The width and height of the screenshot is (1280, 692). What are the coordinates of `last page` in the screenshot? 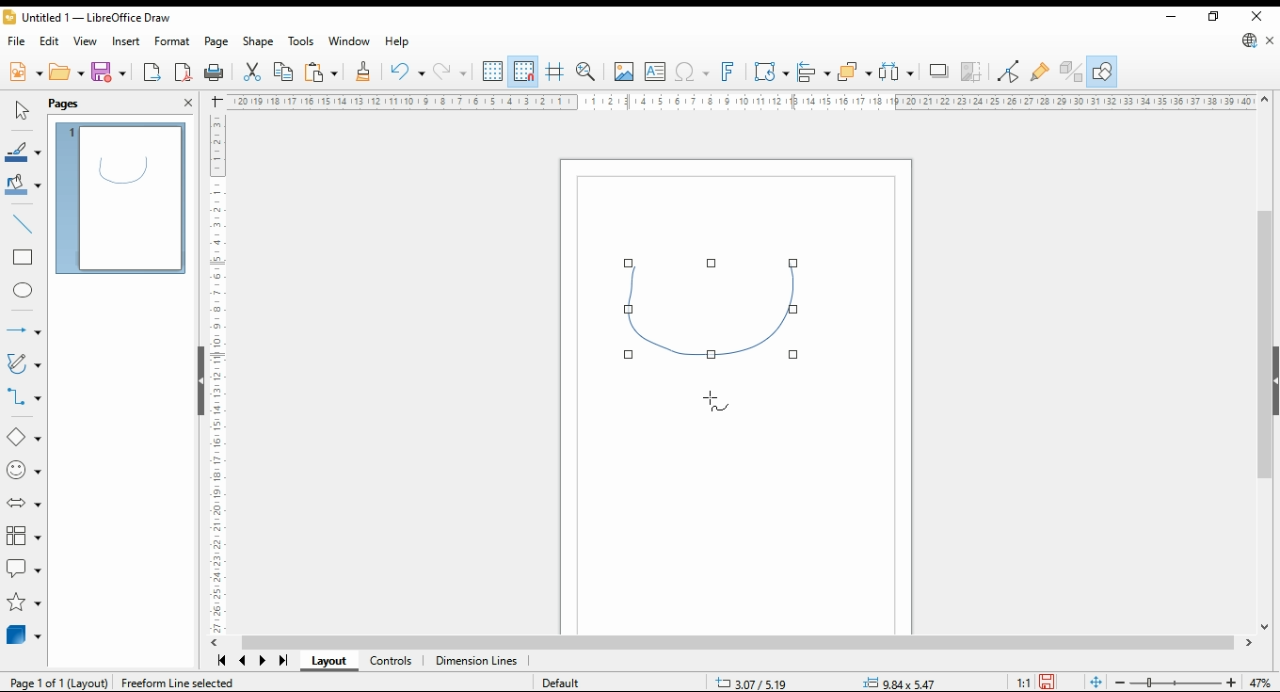 It's located at (282, 662).